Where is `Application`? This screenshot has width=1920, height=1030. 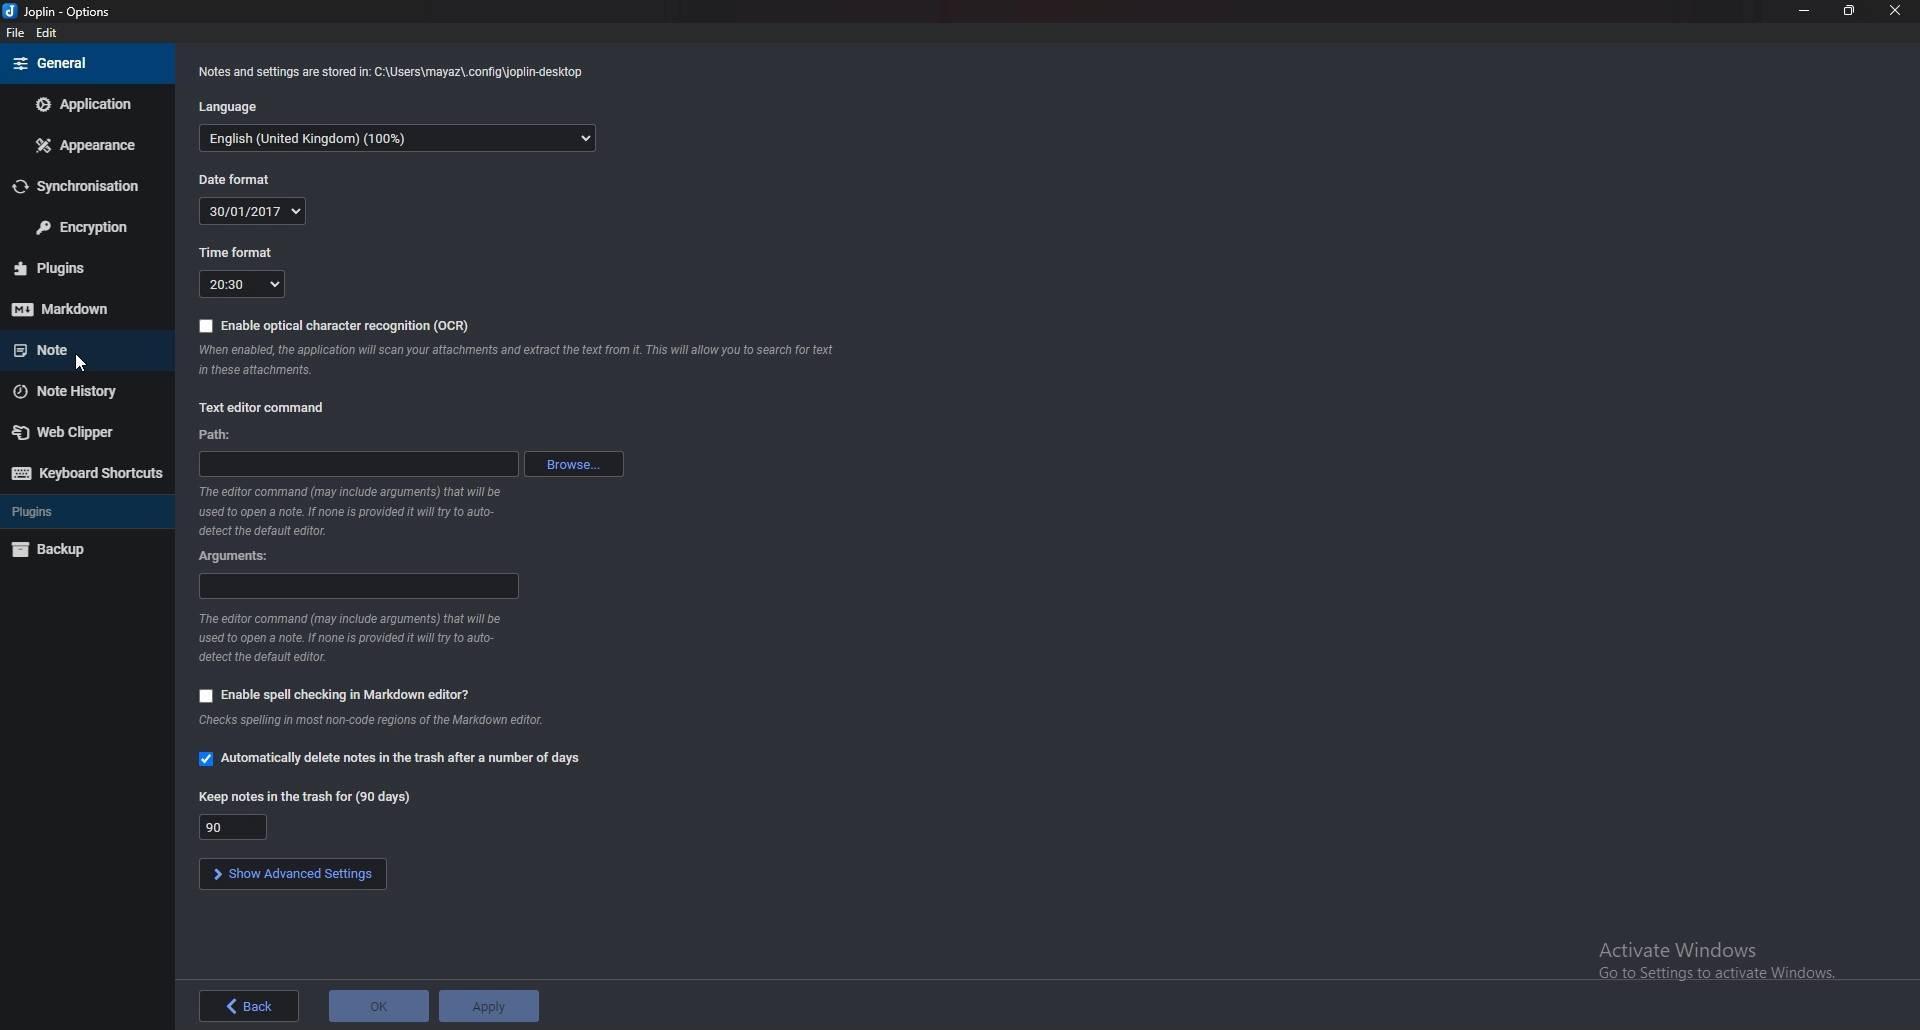 Application is located at coordinates (86, 103).